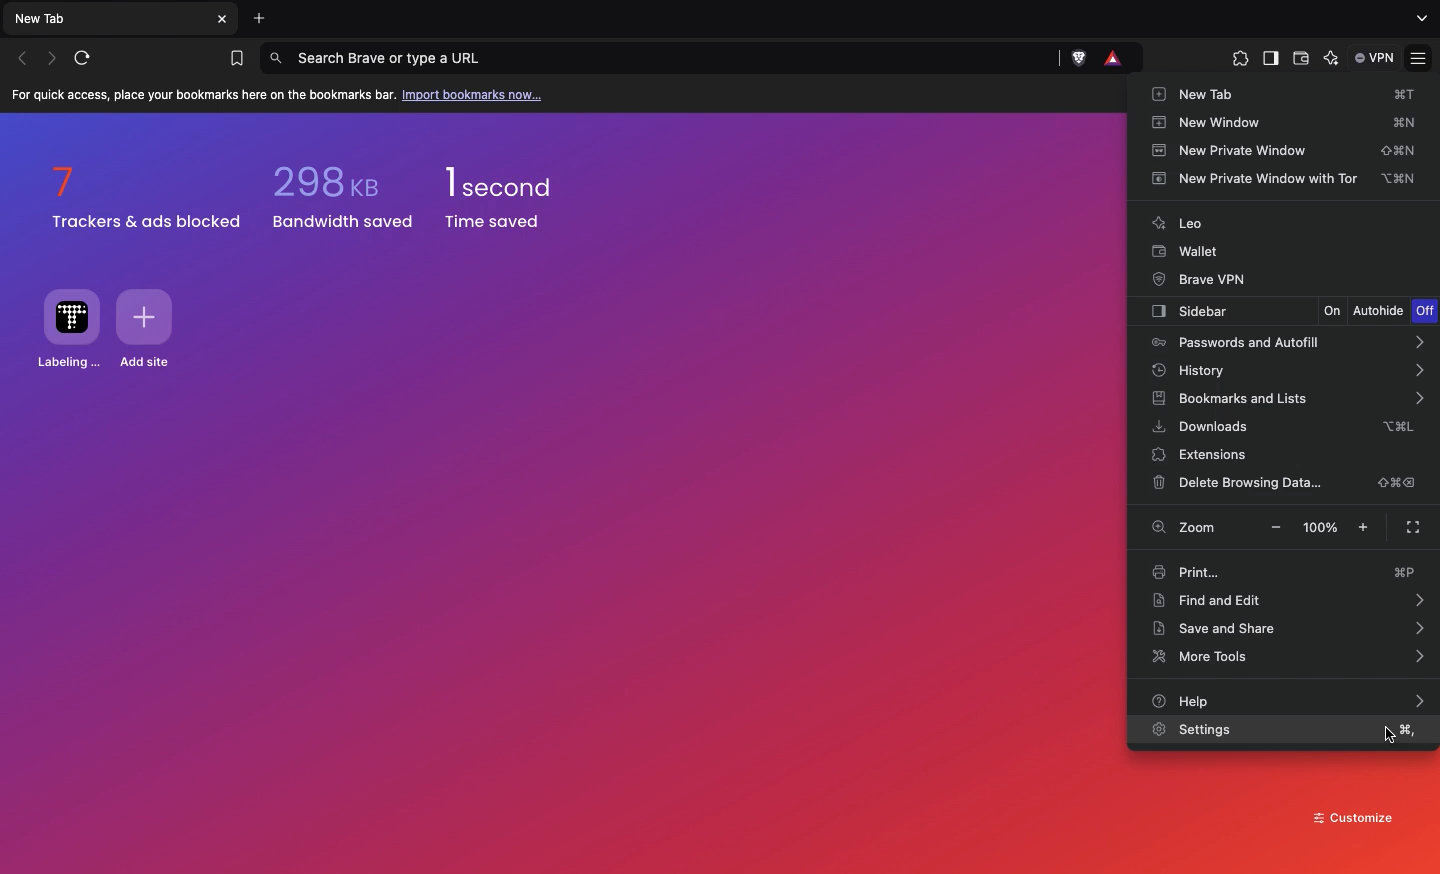  Describe the element at coordinates (21, 59) in the screenshot. I see `Click to go back, hold to see history` at that location.